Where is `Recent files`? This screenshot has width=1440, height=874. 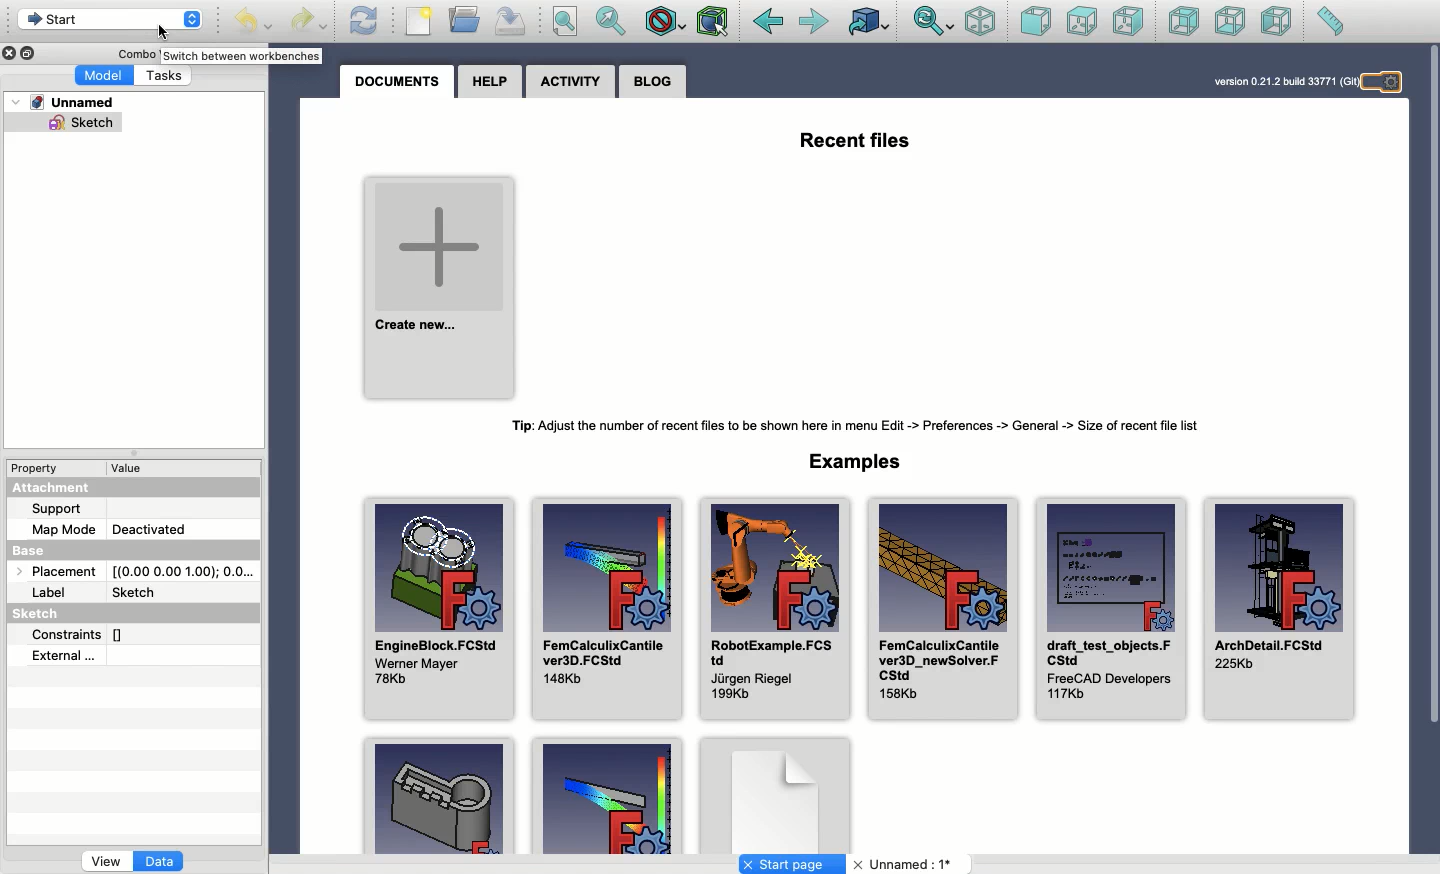
Recent files is located at coordinates (857, 142).